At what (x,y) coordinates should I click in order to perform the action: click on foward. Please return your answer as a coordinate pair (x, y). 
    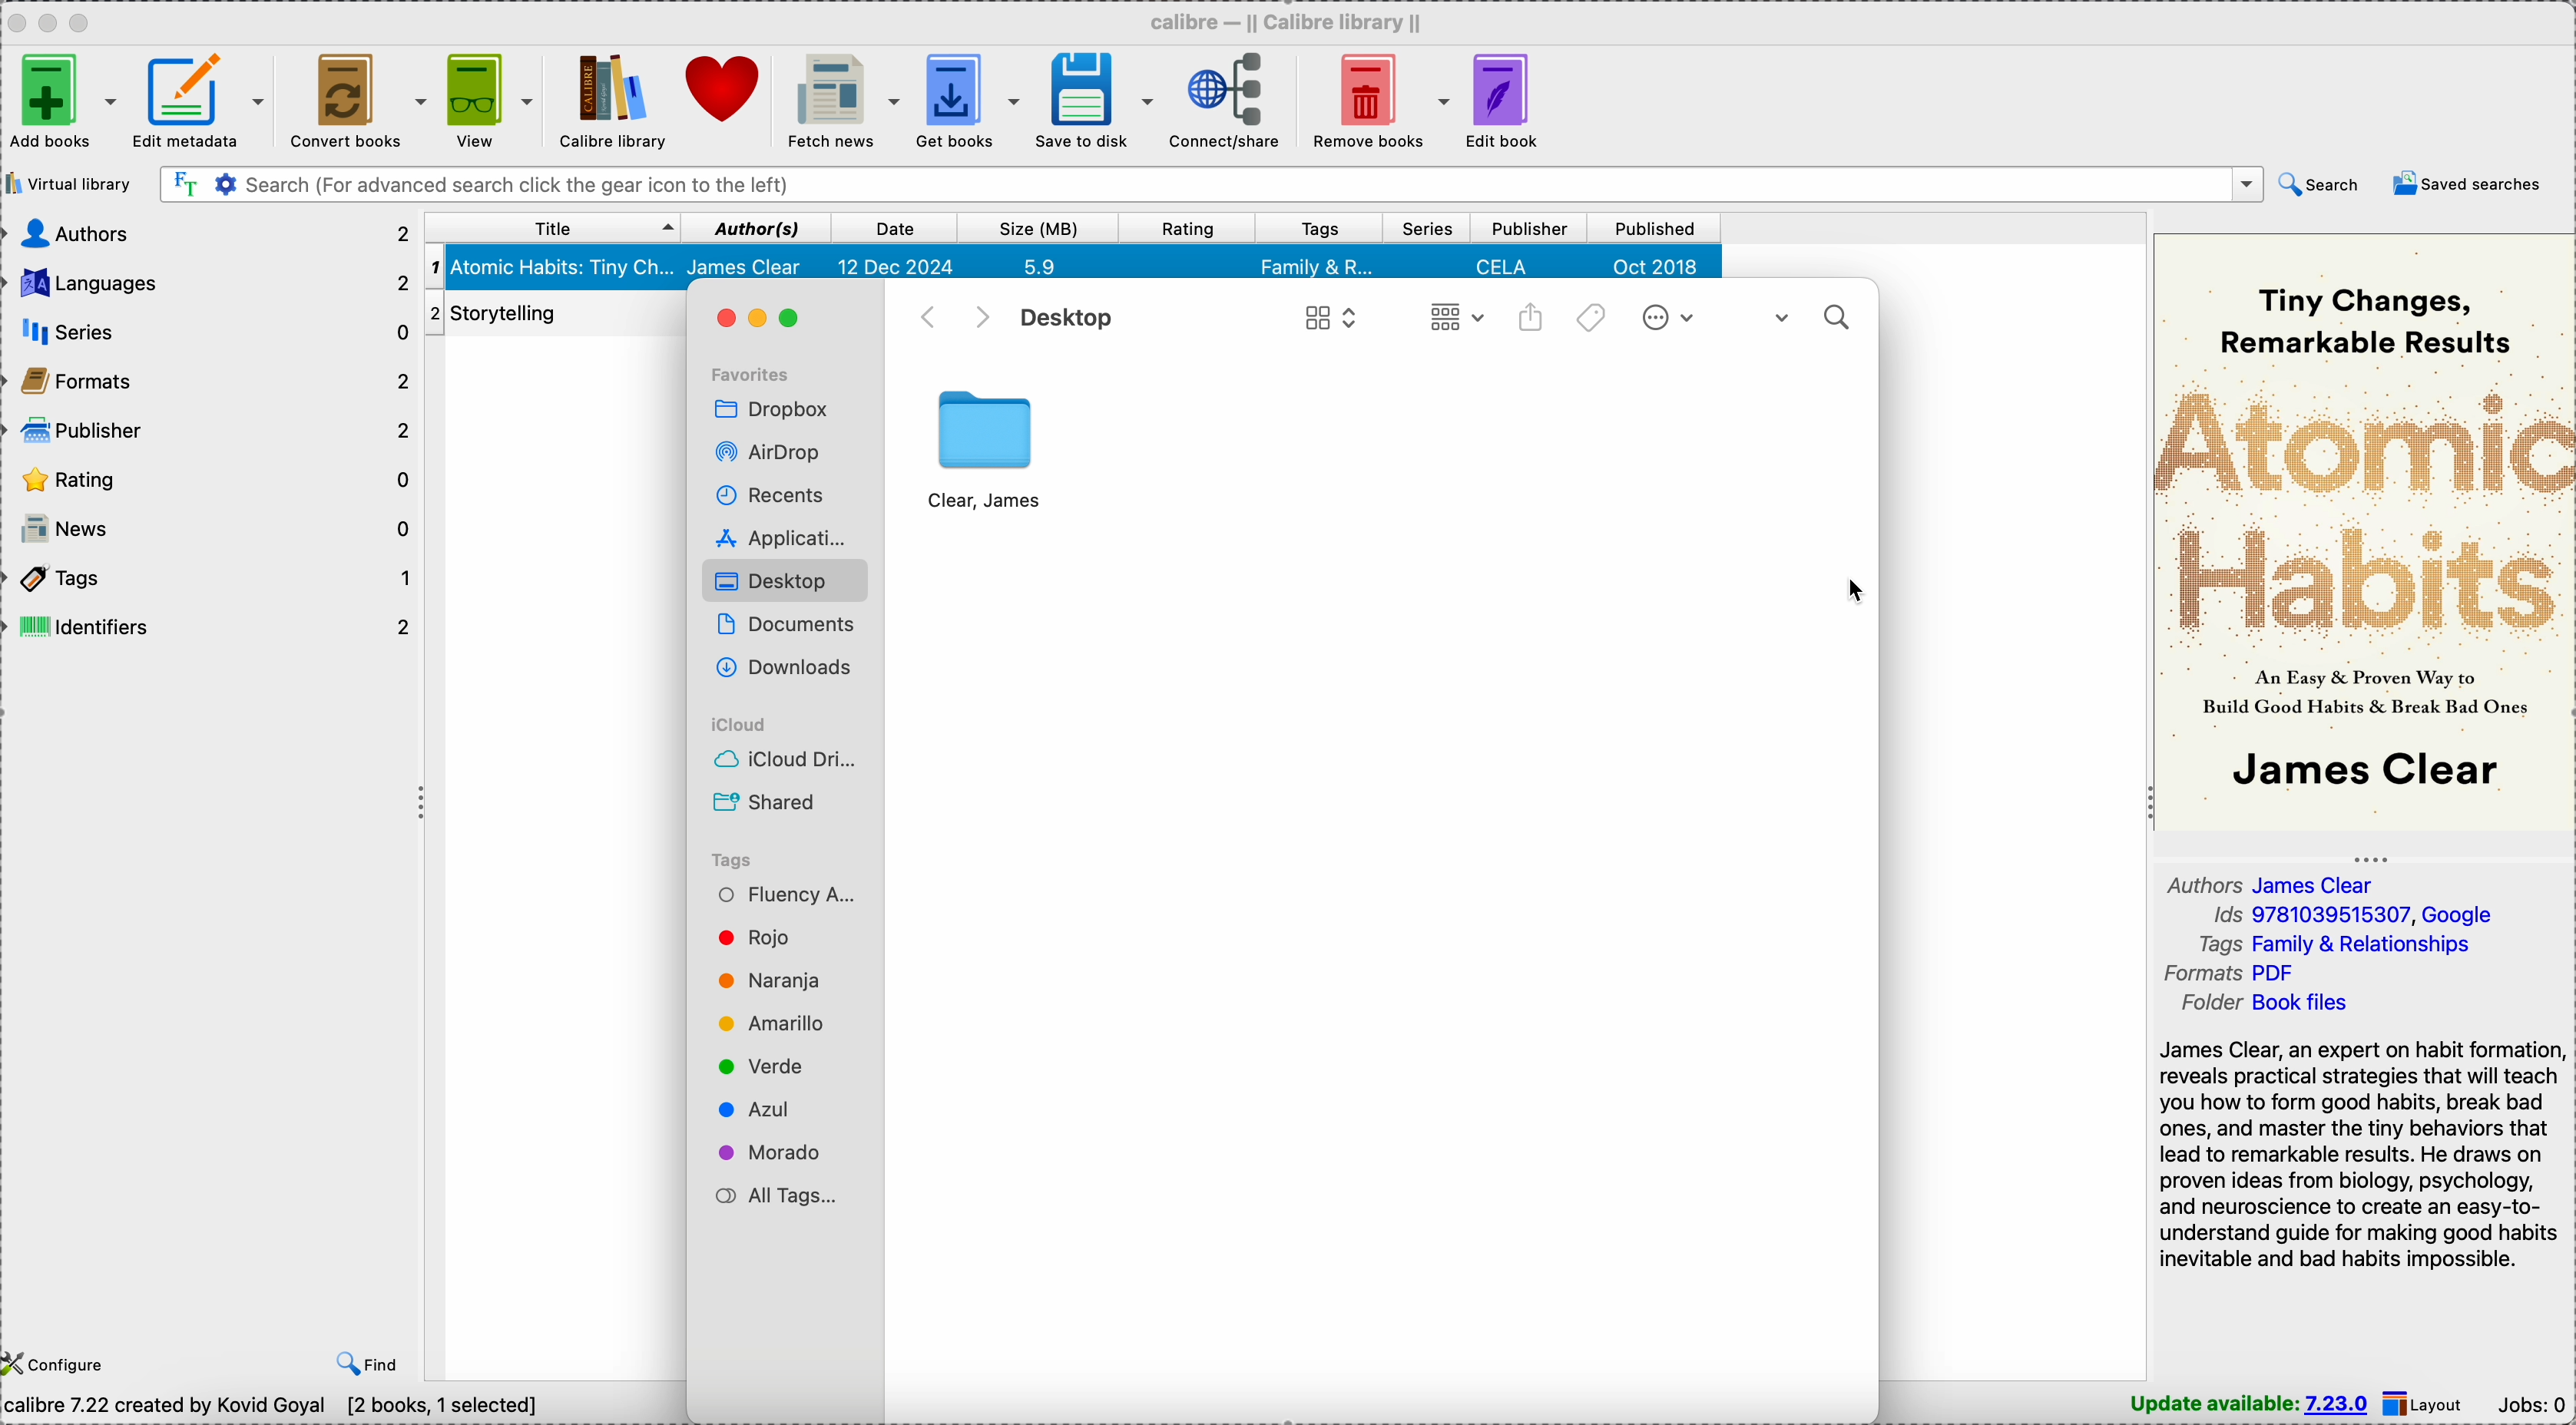
    Looking at the image, I should click on (982, 319).